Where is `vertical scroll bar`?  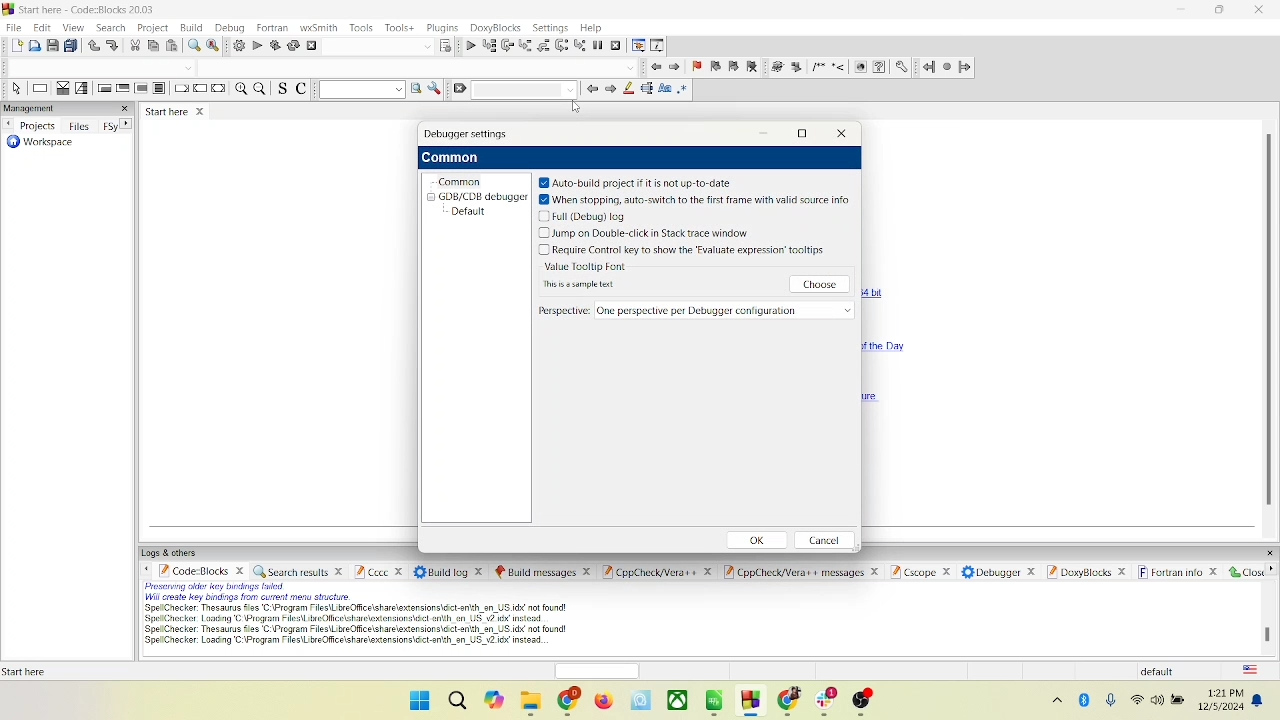
vertical scroll bar is located at coordinates (1272, 610).